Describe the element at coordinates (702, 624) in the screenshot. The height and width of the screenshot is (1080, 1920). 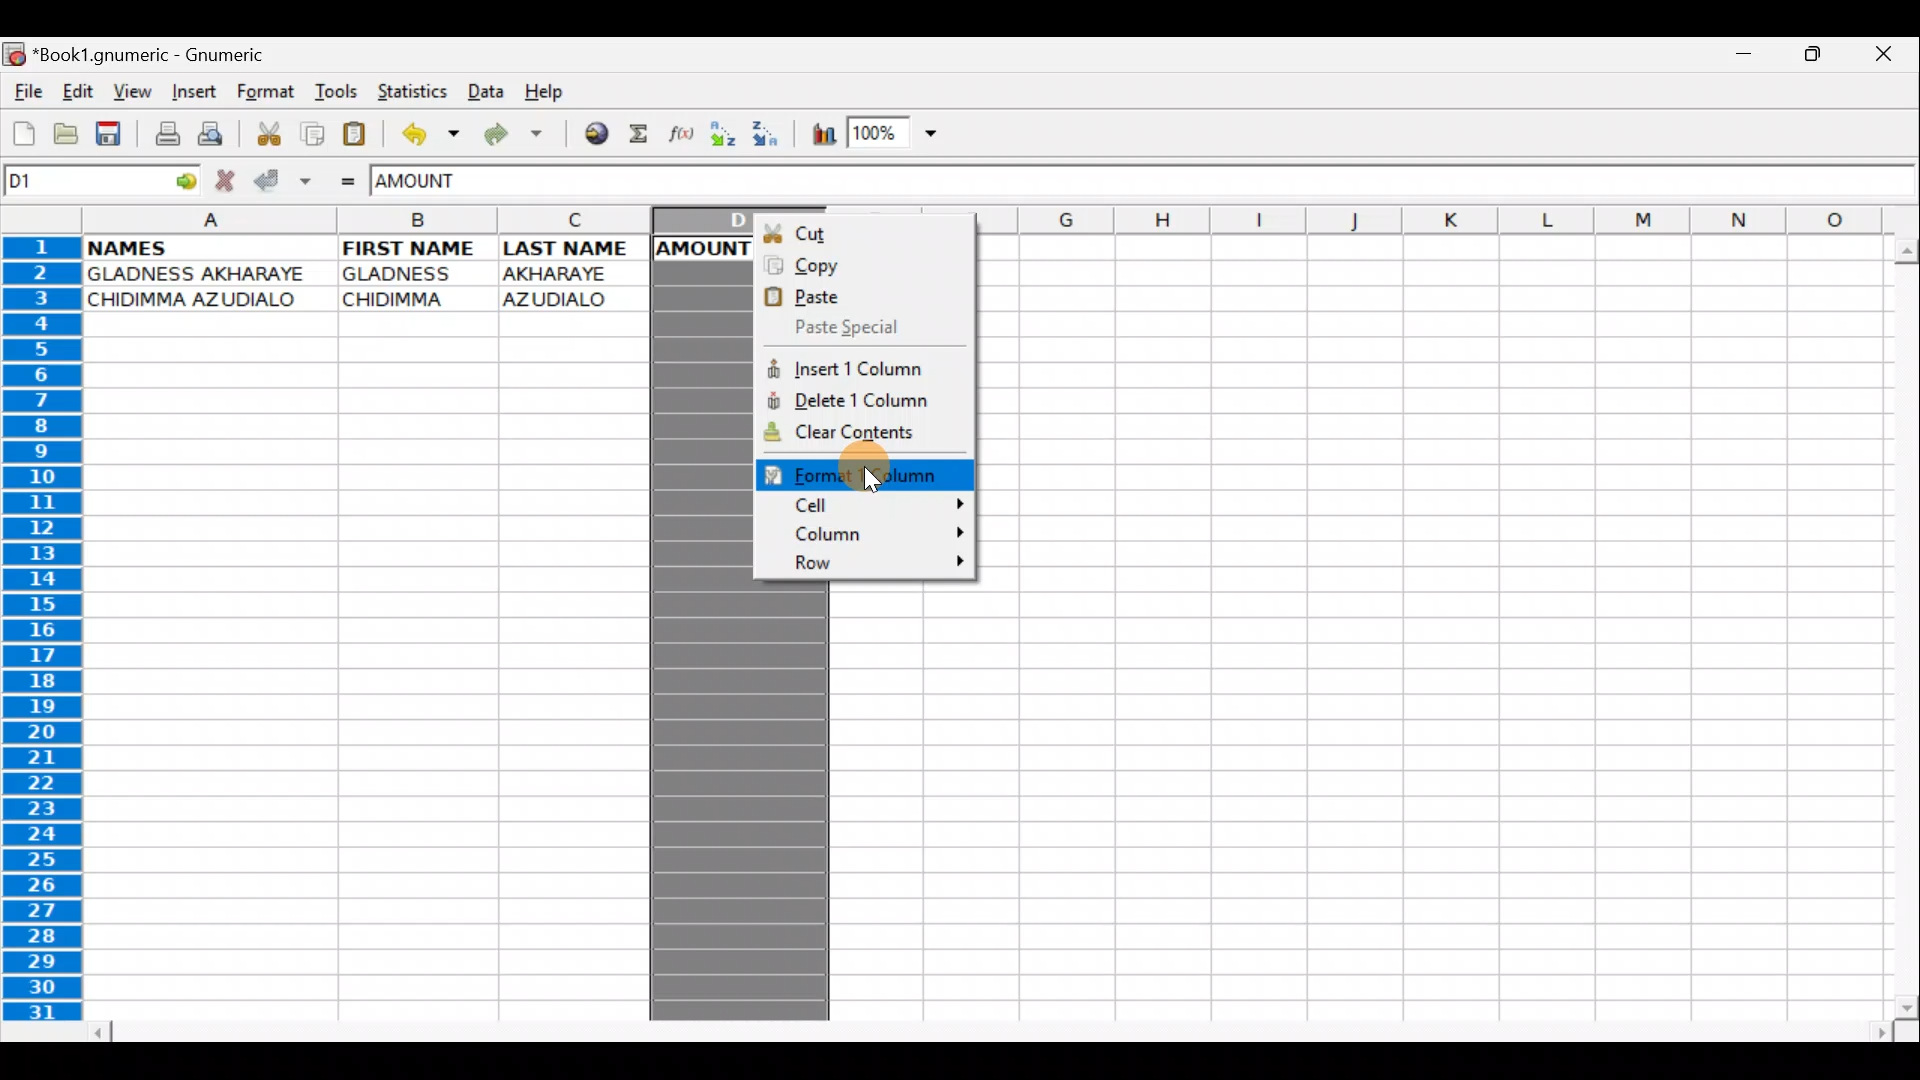
I see `Column D selected` at that location.